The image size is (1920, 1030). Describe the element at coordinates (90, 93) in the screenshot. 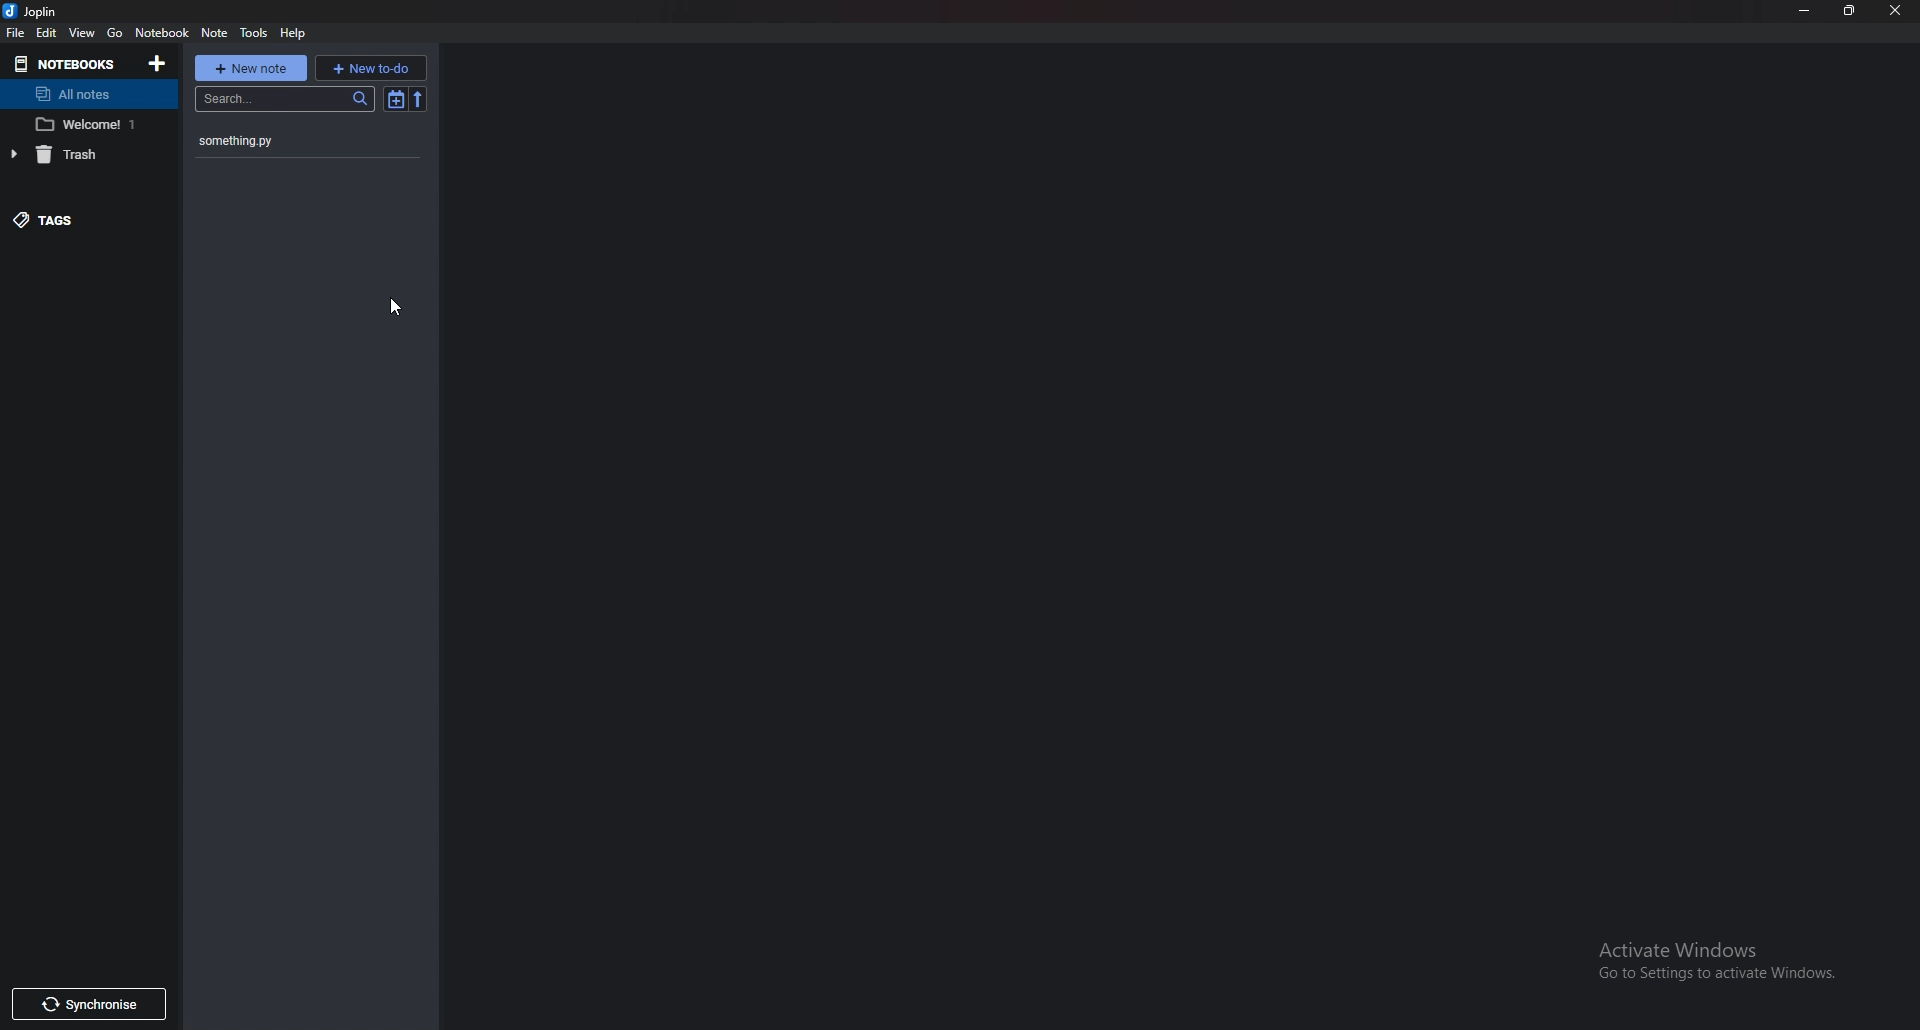

I see `All notes` at that location.